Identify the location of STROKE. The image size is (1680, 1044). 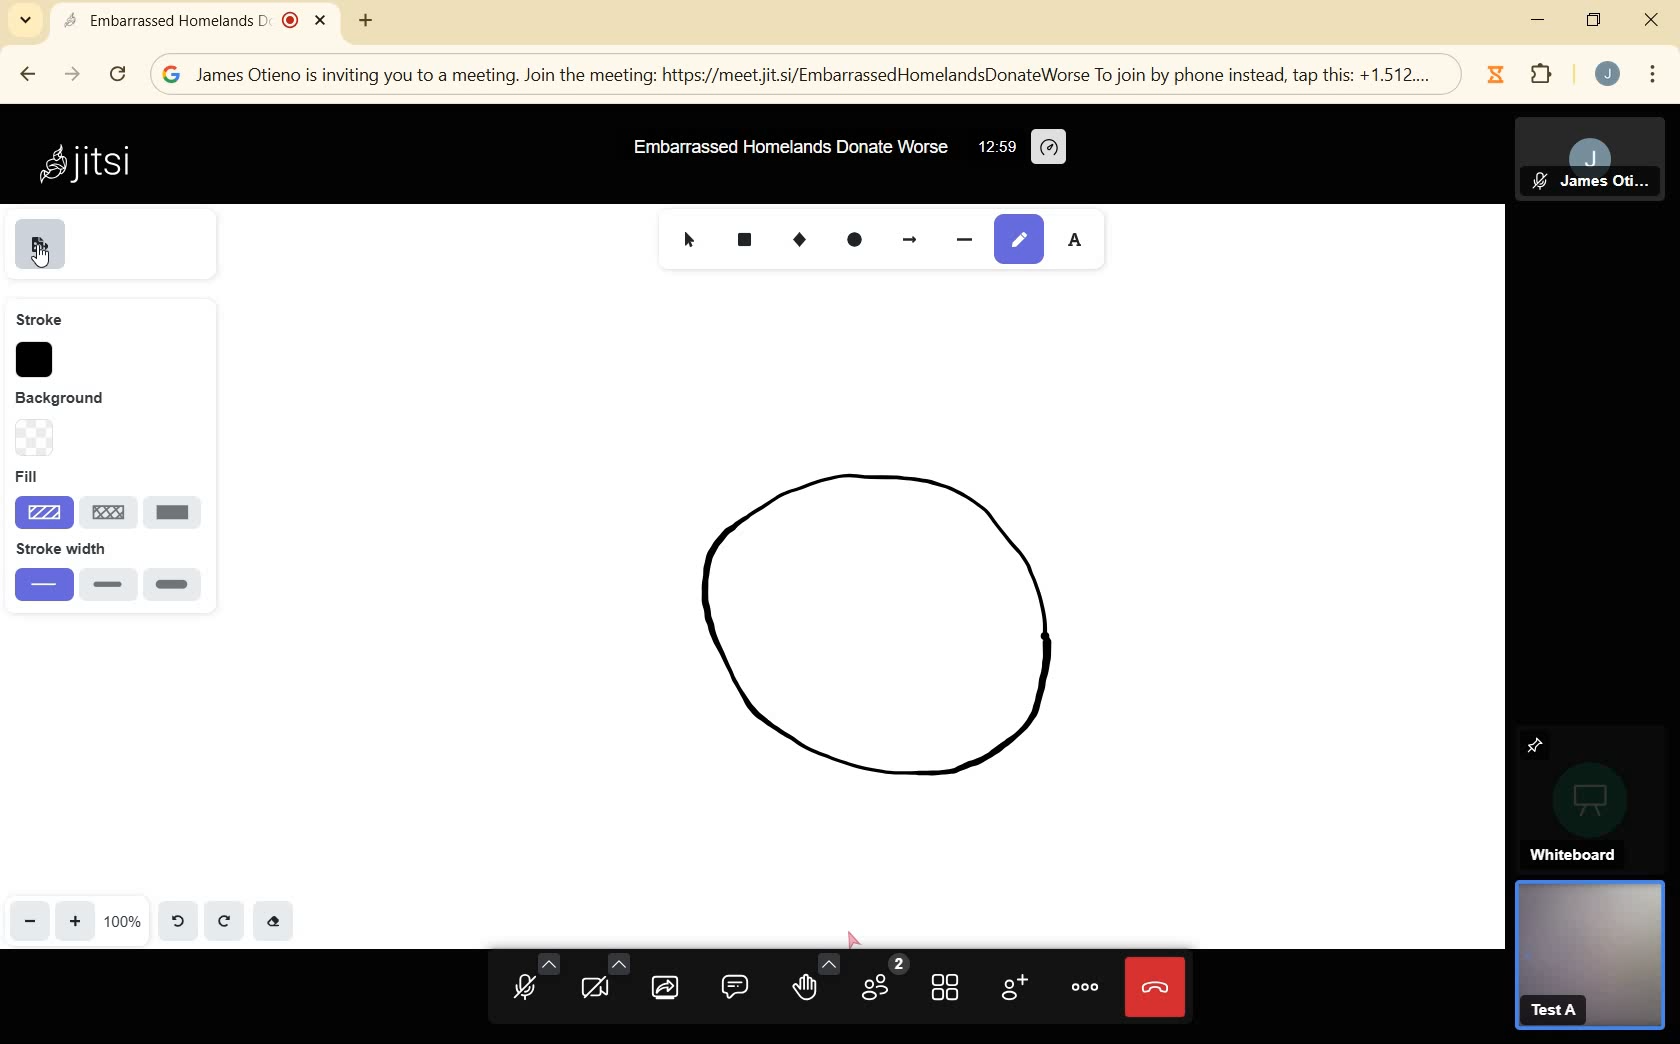
(39, 320).